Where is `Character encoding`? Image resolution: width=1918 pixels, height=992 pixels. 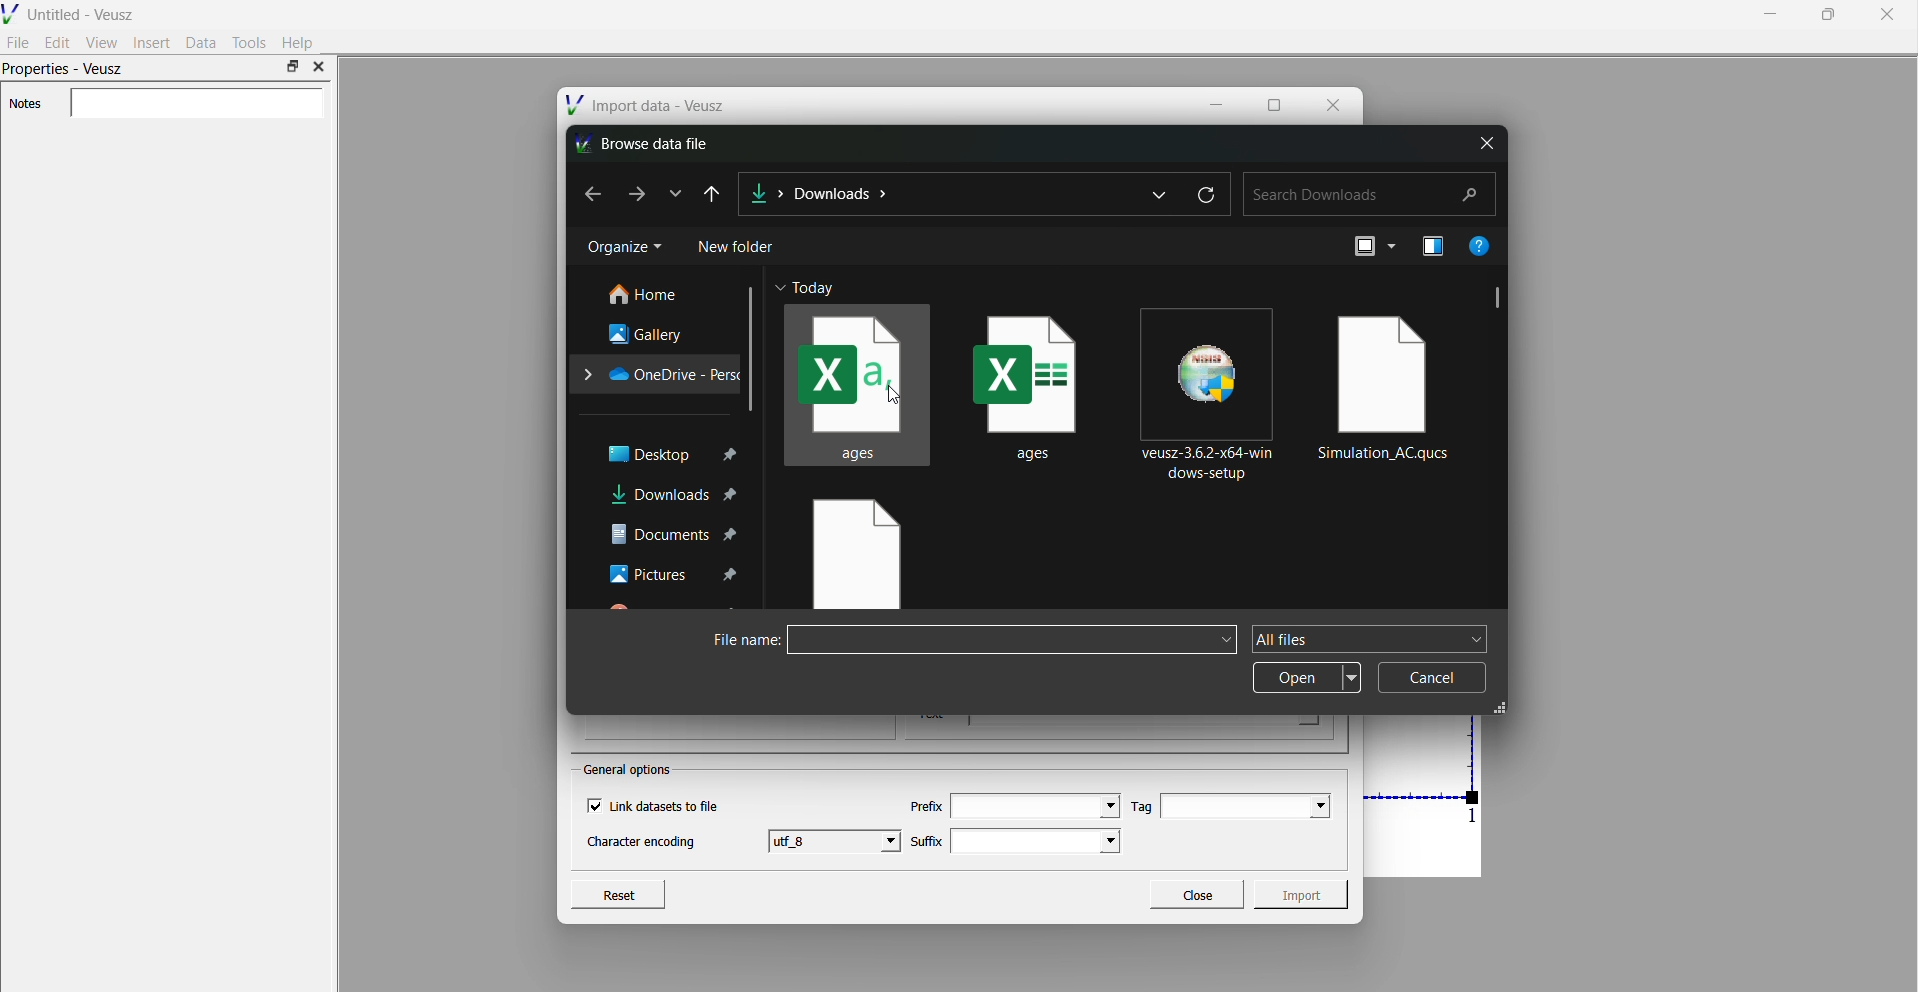 Character encoding is located at coordinates (642, 843).